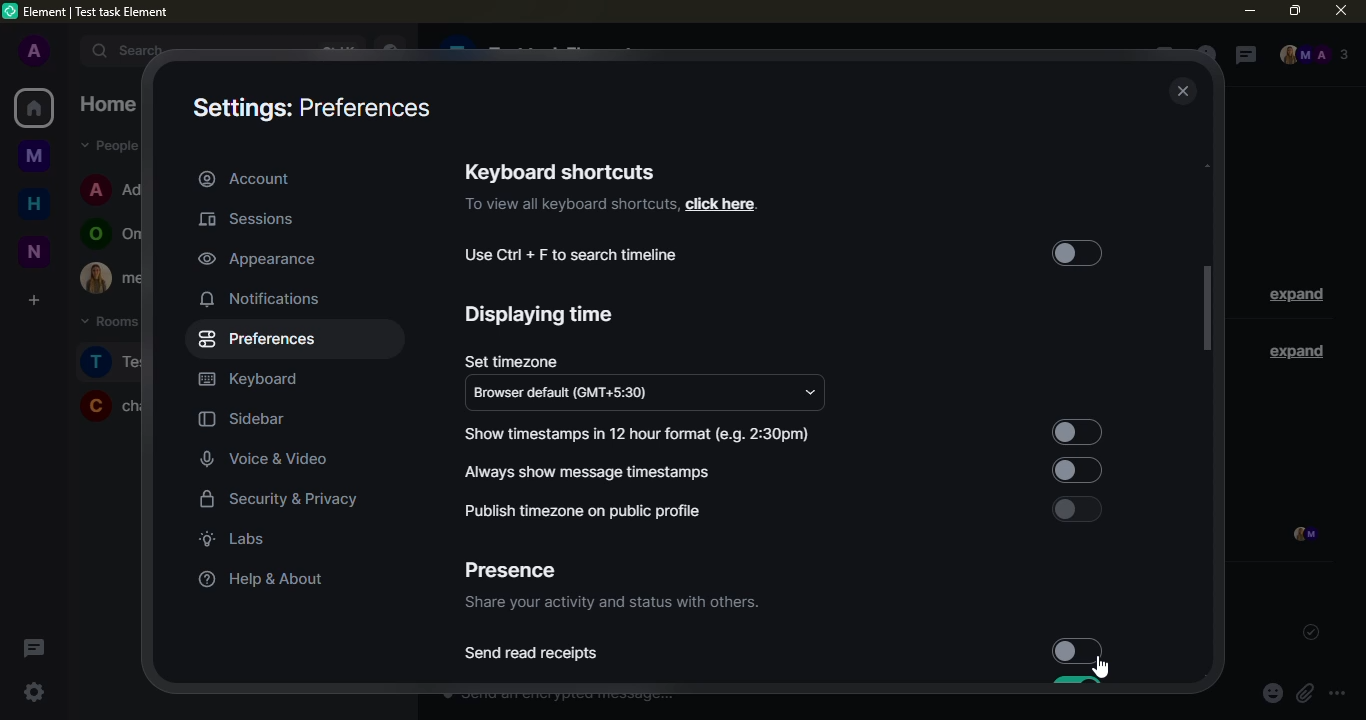 Image resolution: width=1366 pixels, height=720 pixels. I want to click on expand, so click(1292, 350).